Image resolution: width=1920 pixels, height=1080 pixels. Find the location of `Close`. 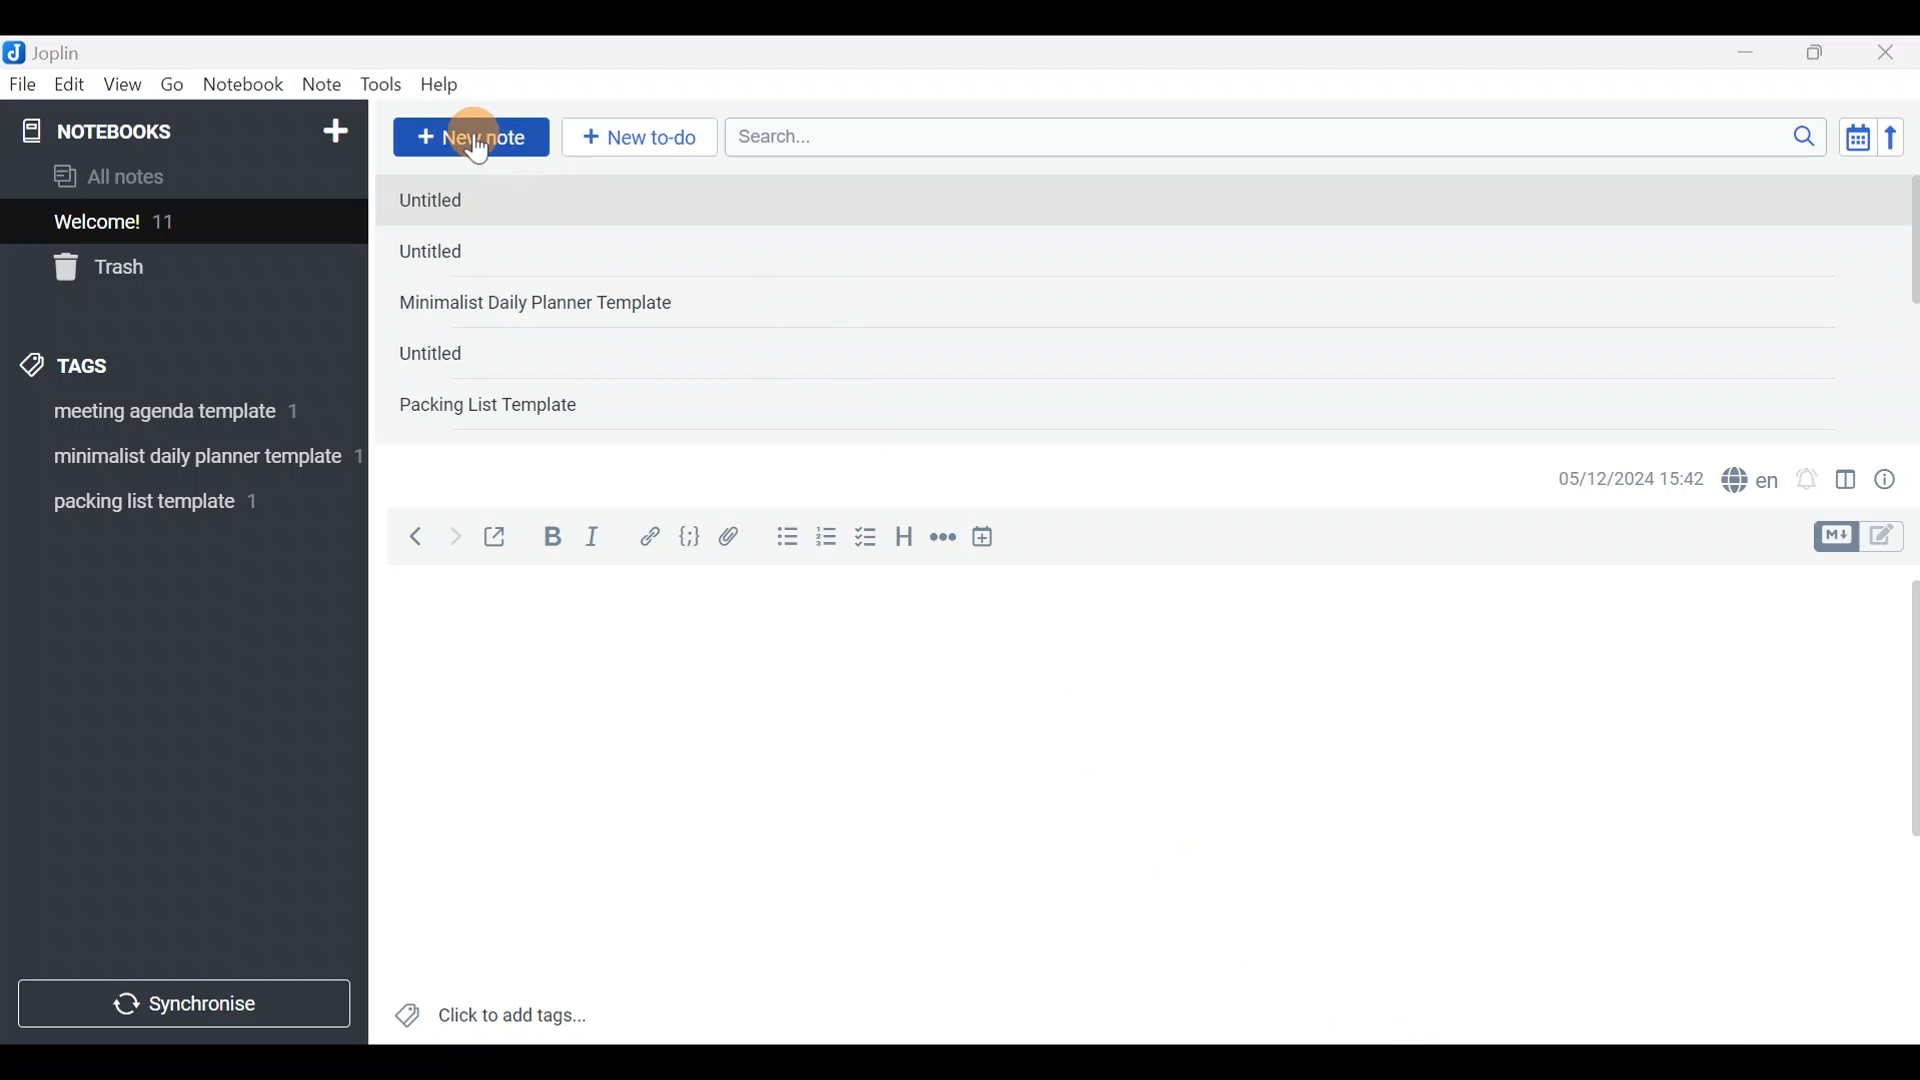

Close is located at coordinates (1889, 54).